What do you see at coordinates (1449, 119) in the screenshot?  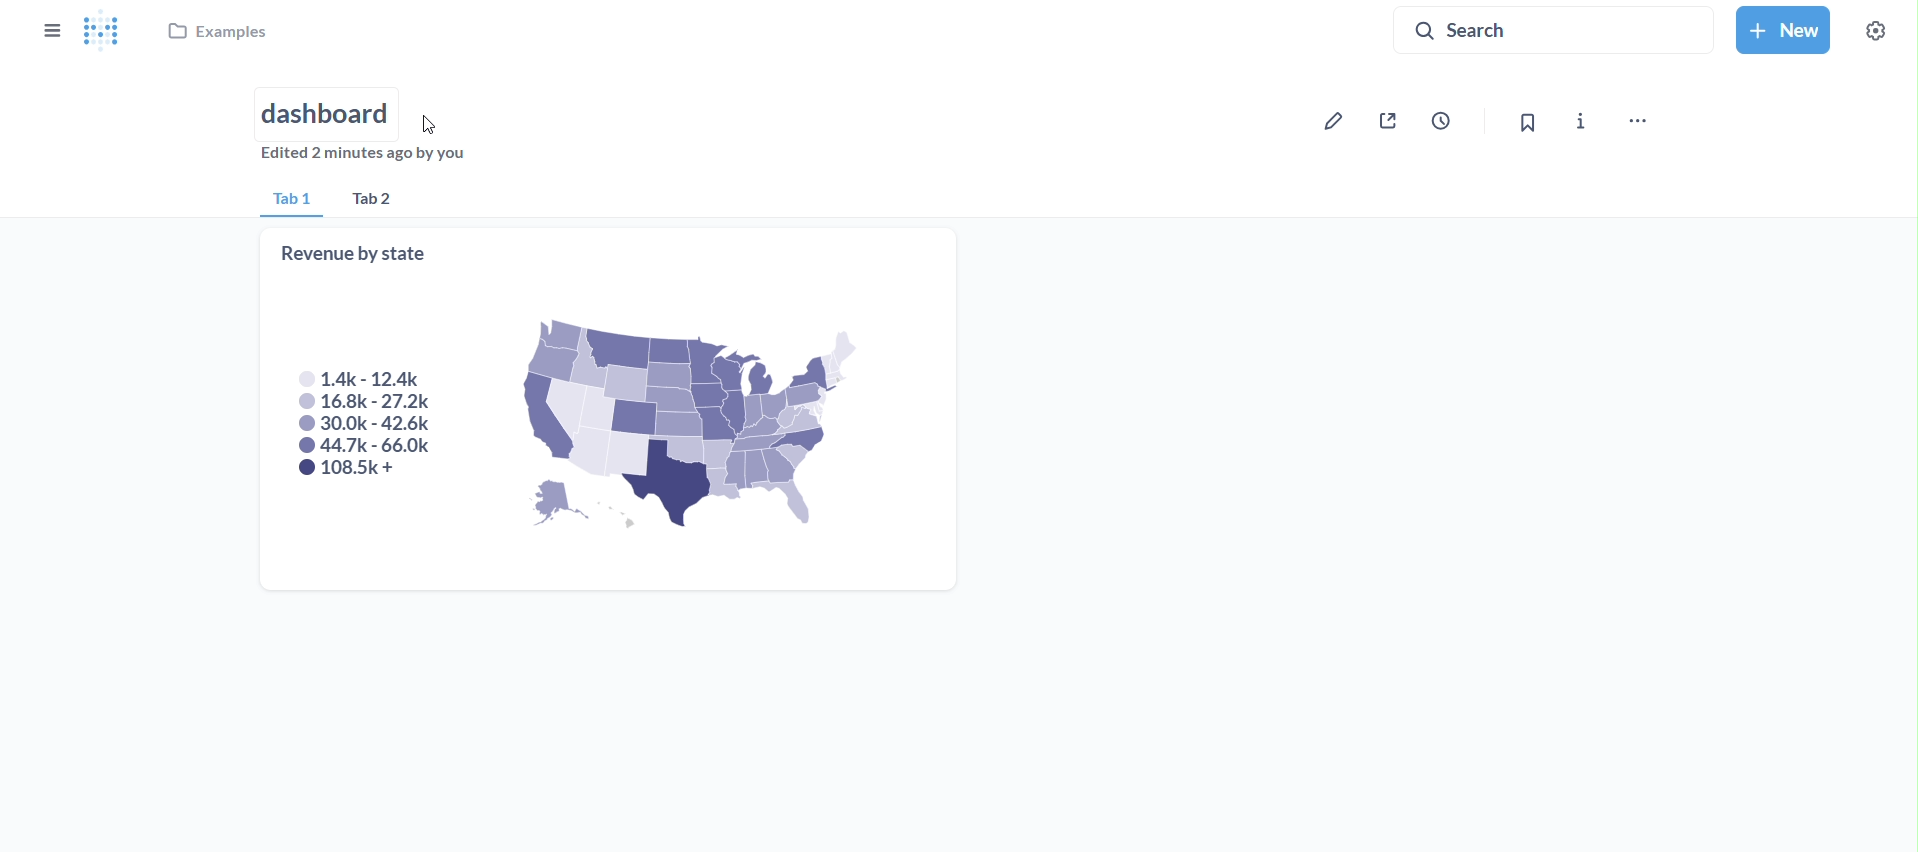 I see `auto refresh` at bounding box center [1449, 119].